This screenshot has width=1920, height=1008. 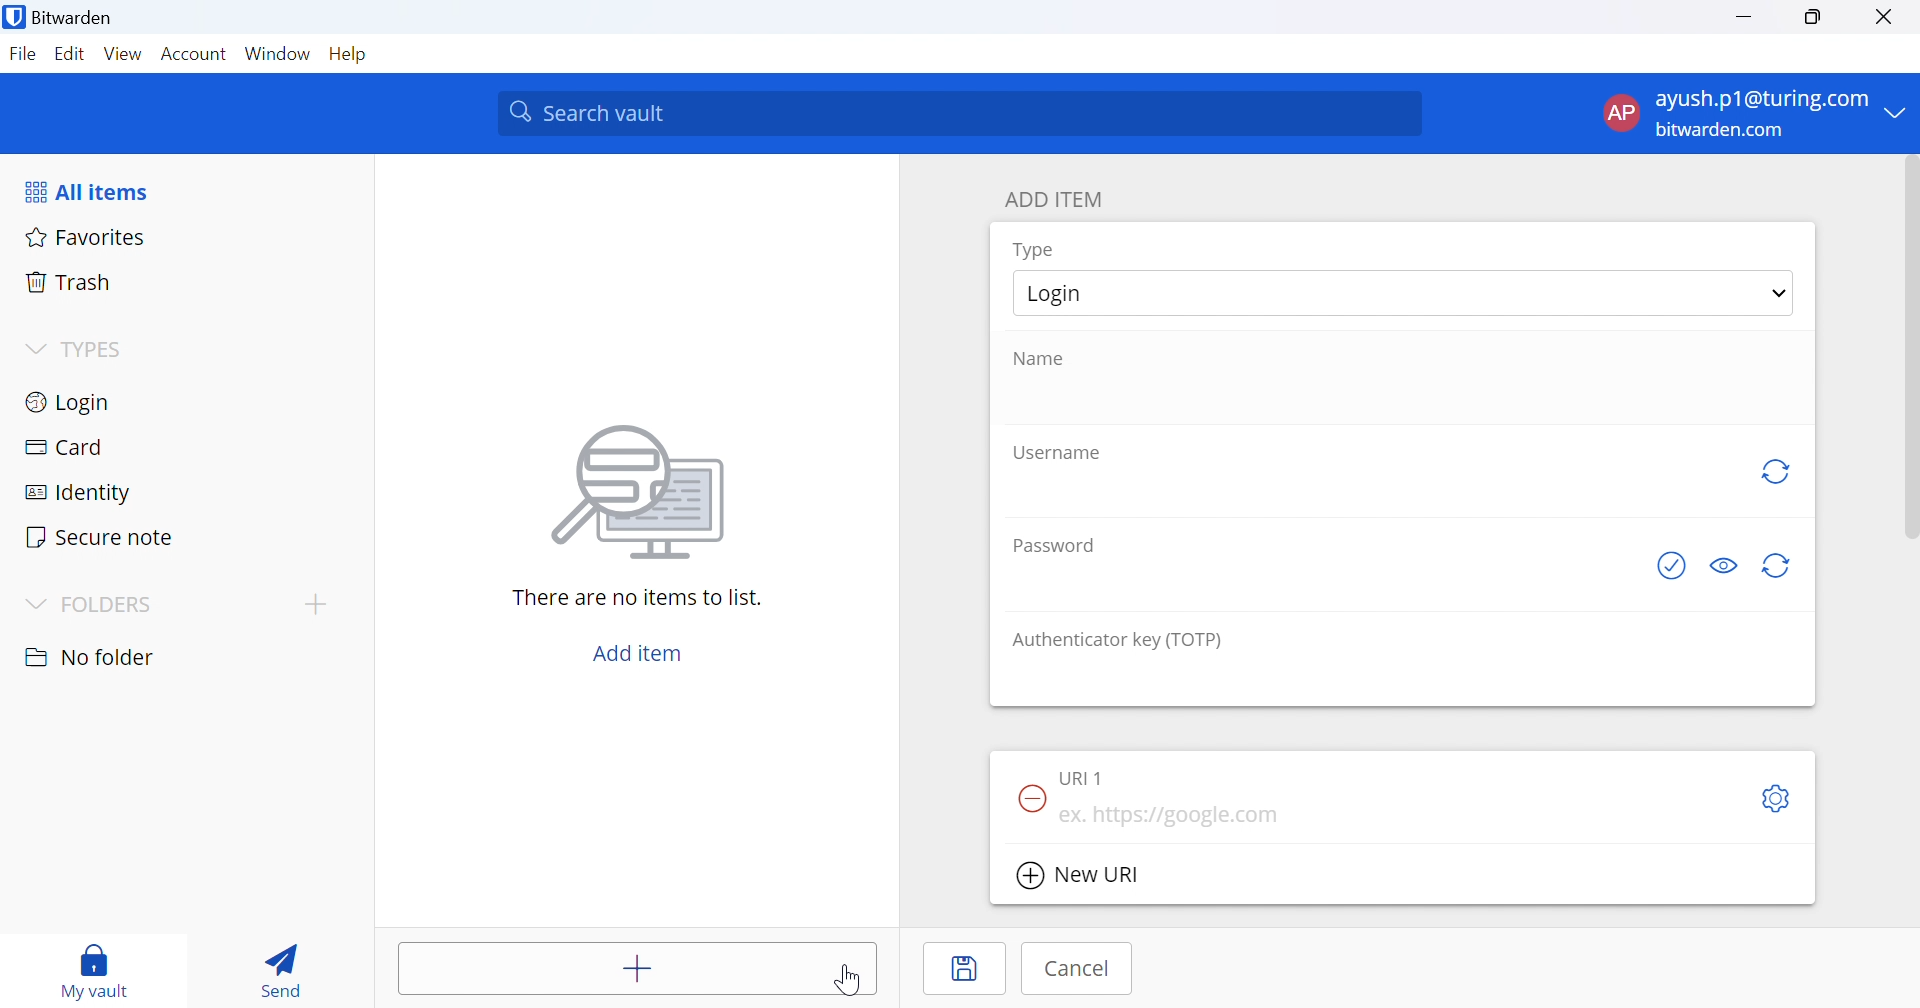 What do you see at coordinates (638, 598) in the screenshot?
I see `There are no items to list.` at bounding box center [638, 598].